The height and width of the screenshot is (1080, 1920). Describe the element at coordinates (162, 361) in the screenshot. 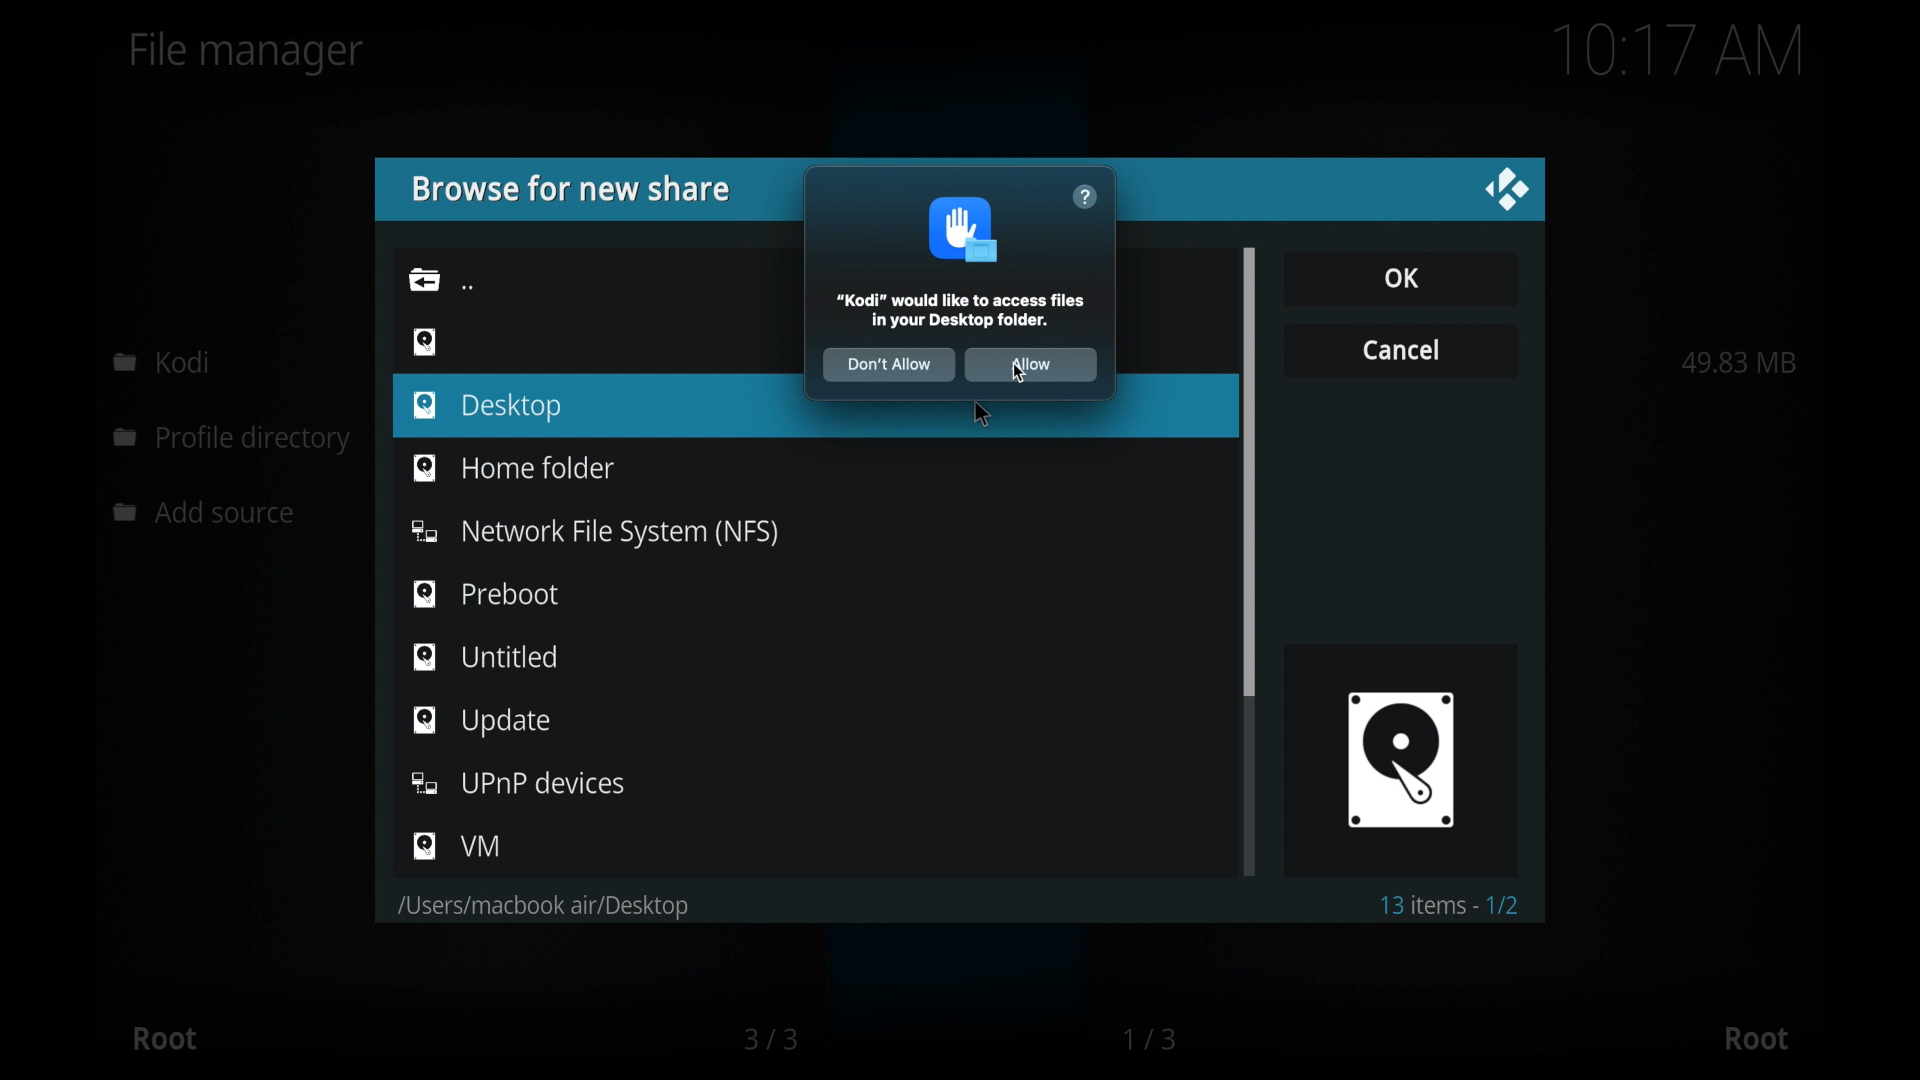

I see `kodi` at that location.